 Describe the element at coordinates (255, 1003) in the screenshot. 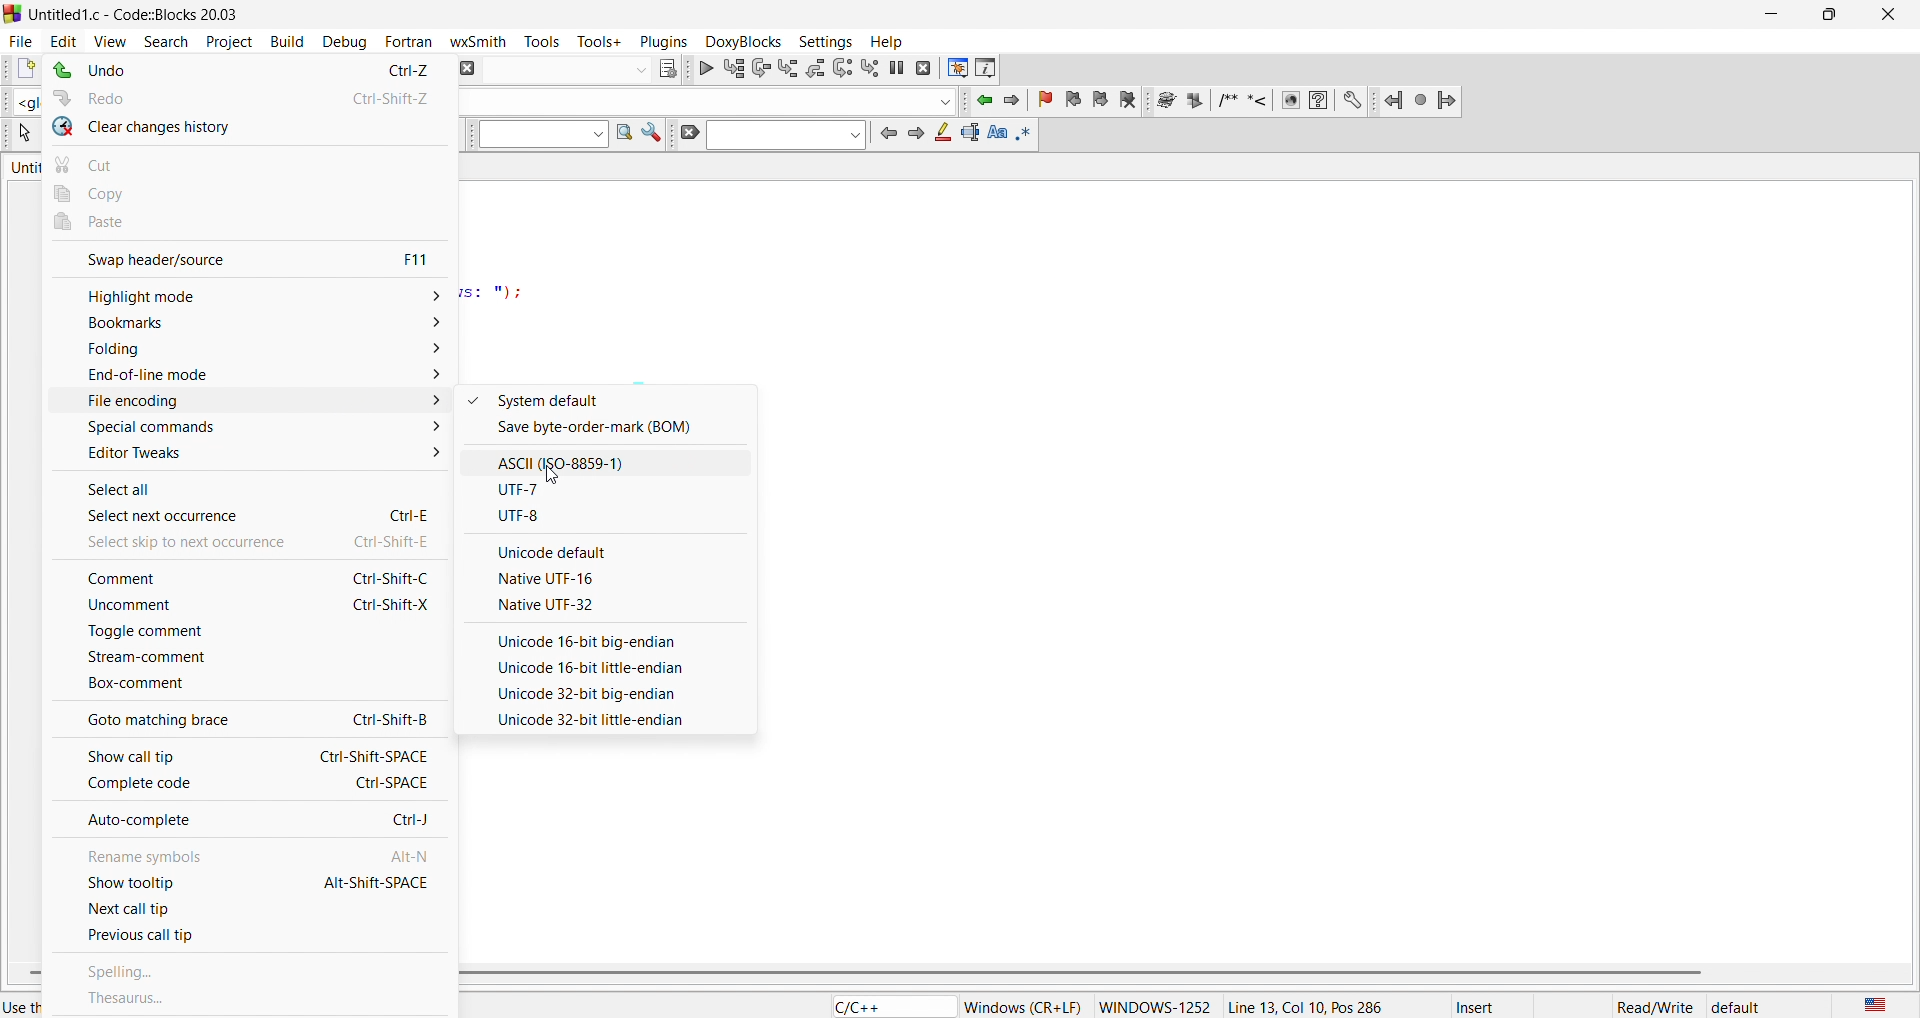

I see `thesaurus` at that location.